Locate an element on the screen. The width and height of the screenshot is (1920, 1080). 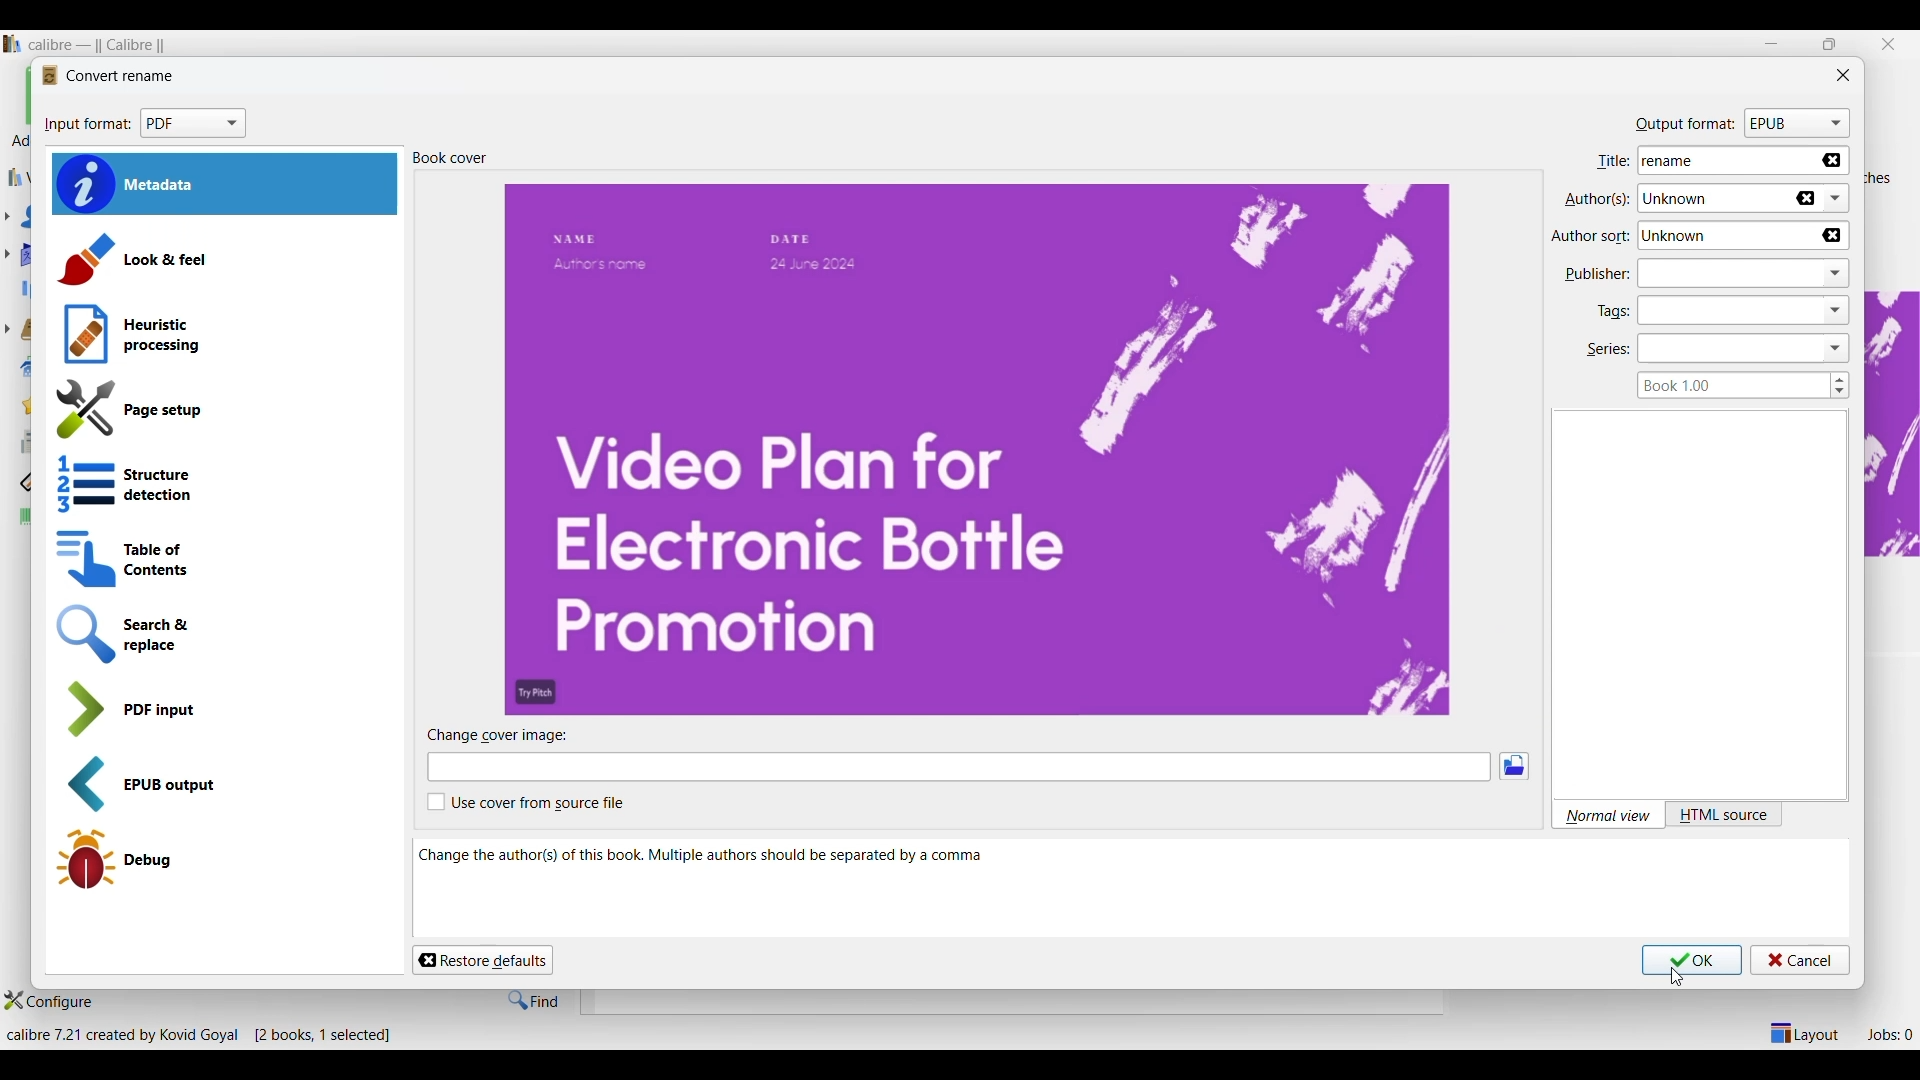
input format is located at coordinates (87, 126).